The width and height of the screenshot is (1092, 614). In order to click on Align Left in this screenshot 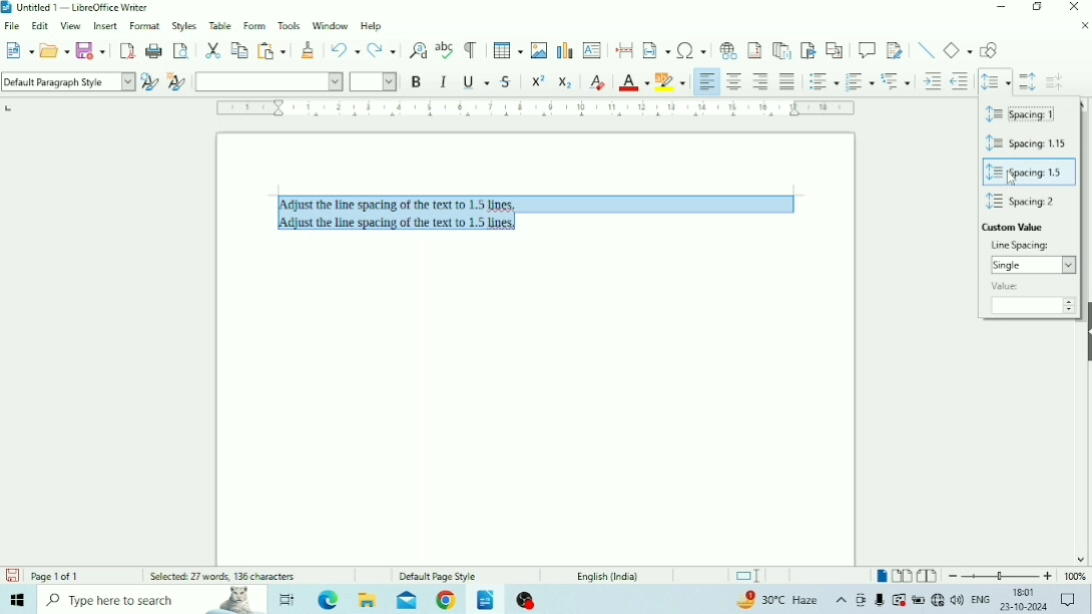, I will do `click(706, 81)`.